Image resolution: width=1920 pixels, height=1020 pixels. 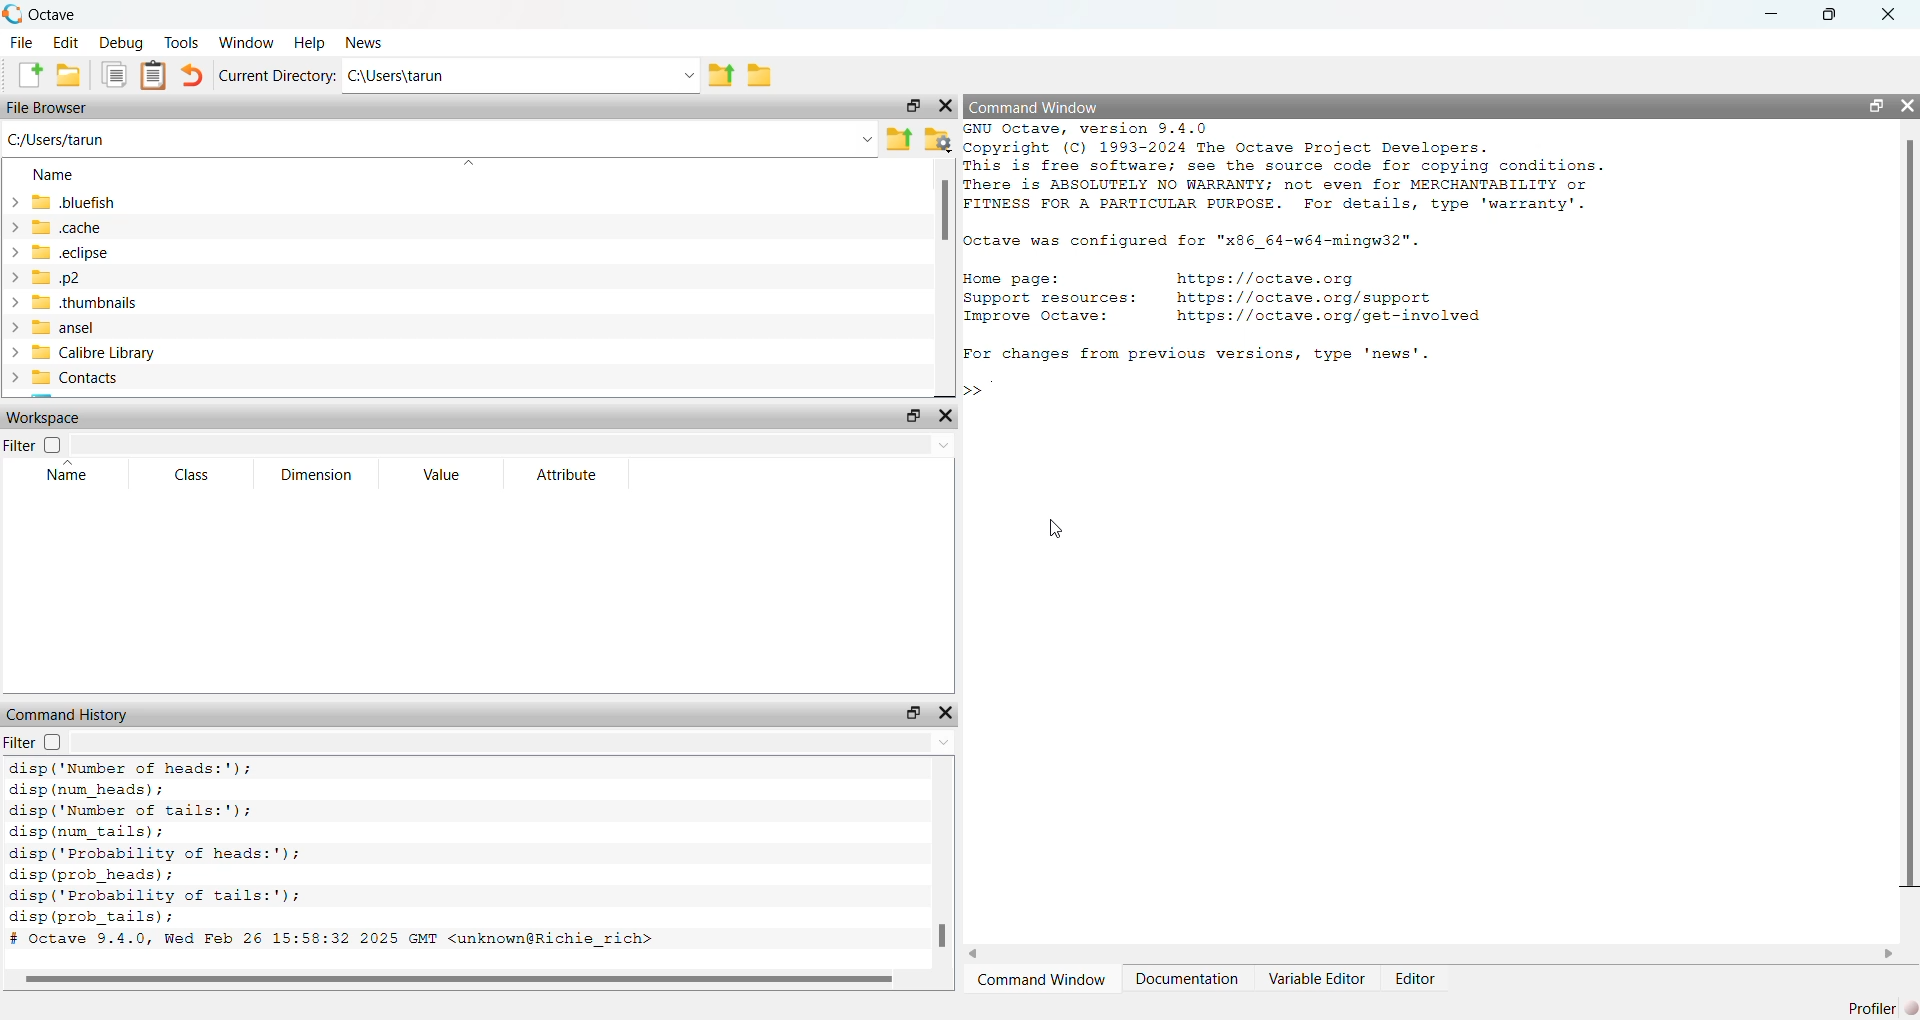 I want to click on Profiler, so click(x=1872, y=1008).